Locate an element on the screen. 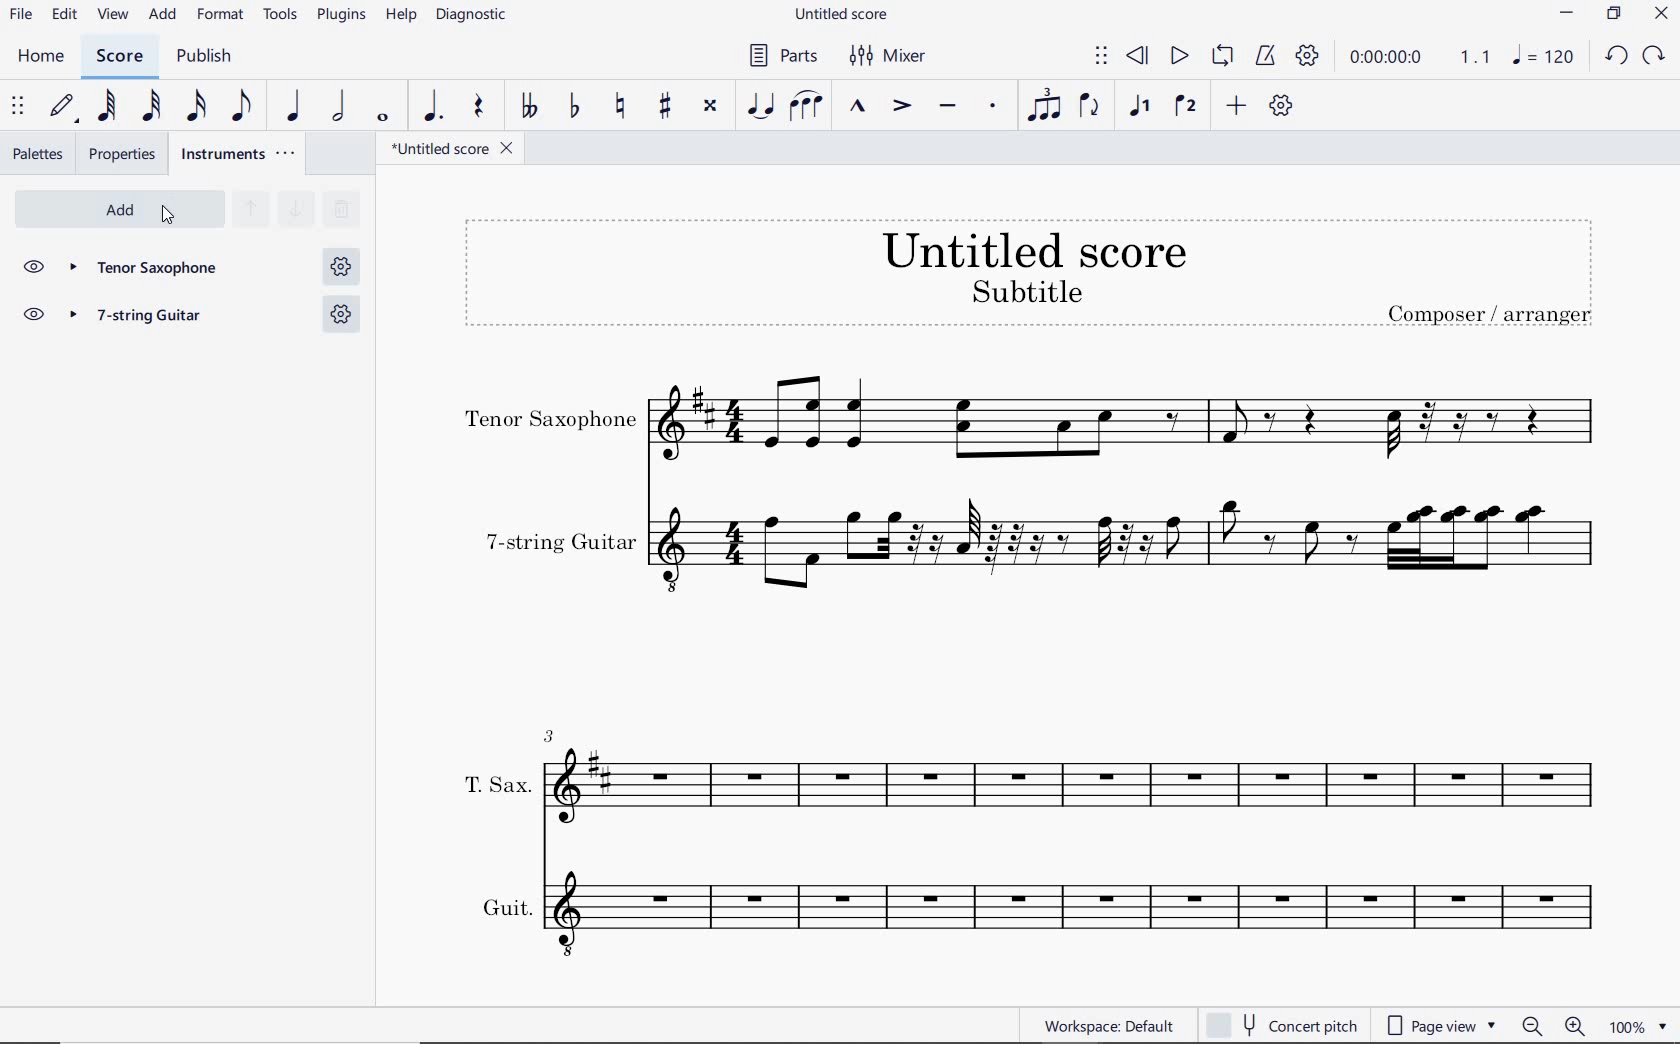 The image size is (1680, 1044). FILE NAME is located at coordinates (840, 16).